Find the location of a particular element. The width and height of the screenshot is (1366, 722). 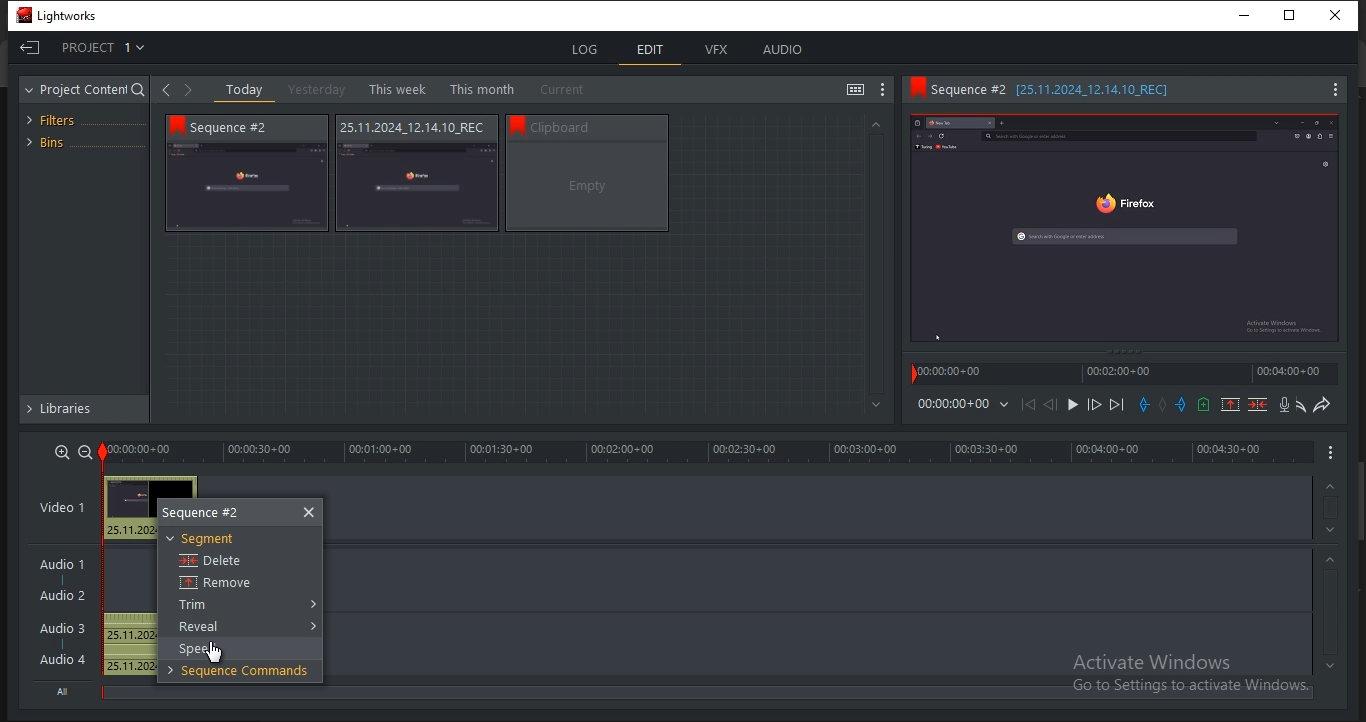

zoom out is located at coordinates (85, 451).